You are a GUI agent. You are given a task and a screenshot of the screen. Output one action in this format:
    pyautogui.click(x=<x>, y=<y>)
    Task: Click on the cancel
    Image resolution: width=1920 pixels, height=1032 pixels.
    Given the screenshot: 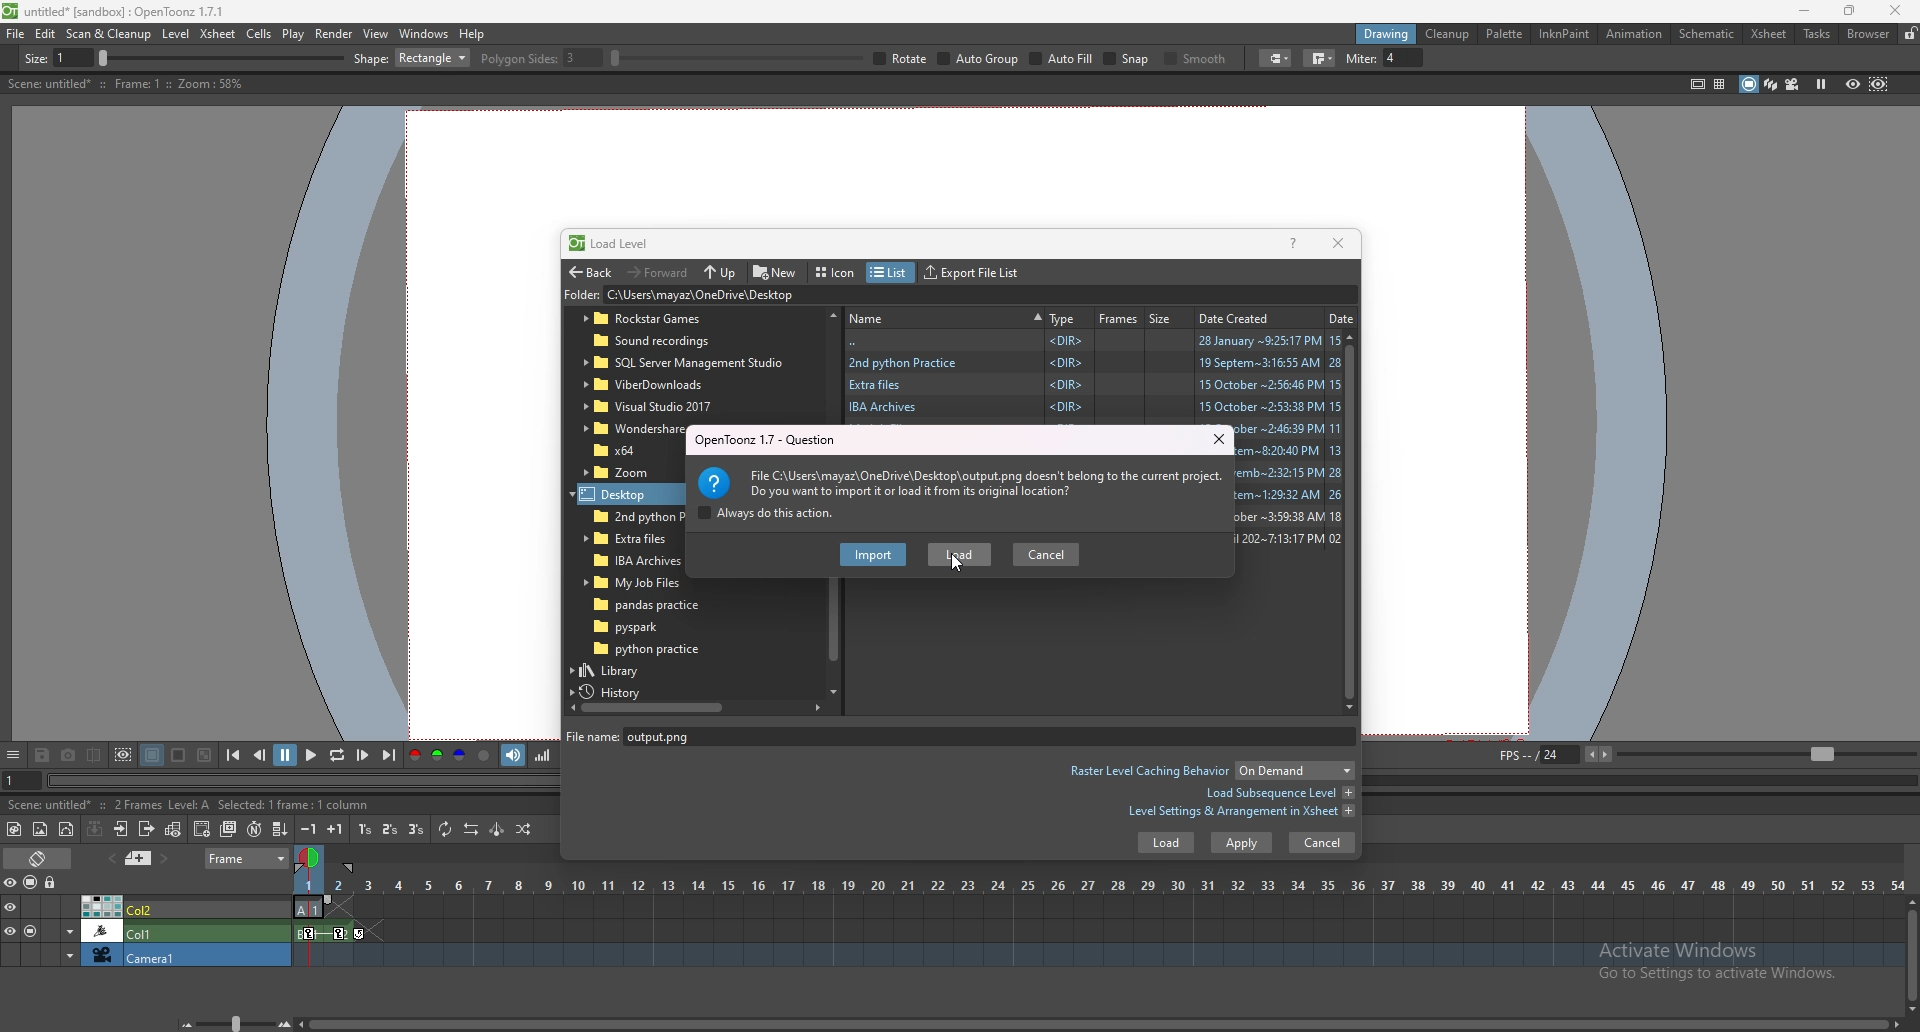 What is the action you would take?
    pyautogui.click(x=1322, y=842)
    